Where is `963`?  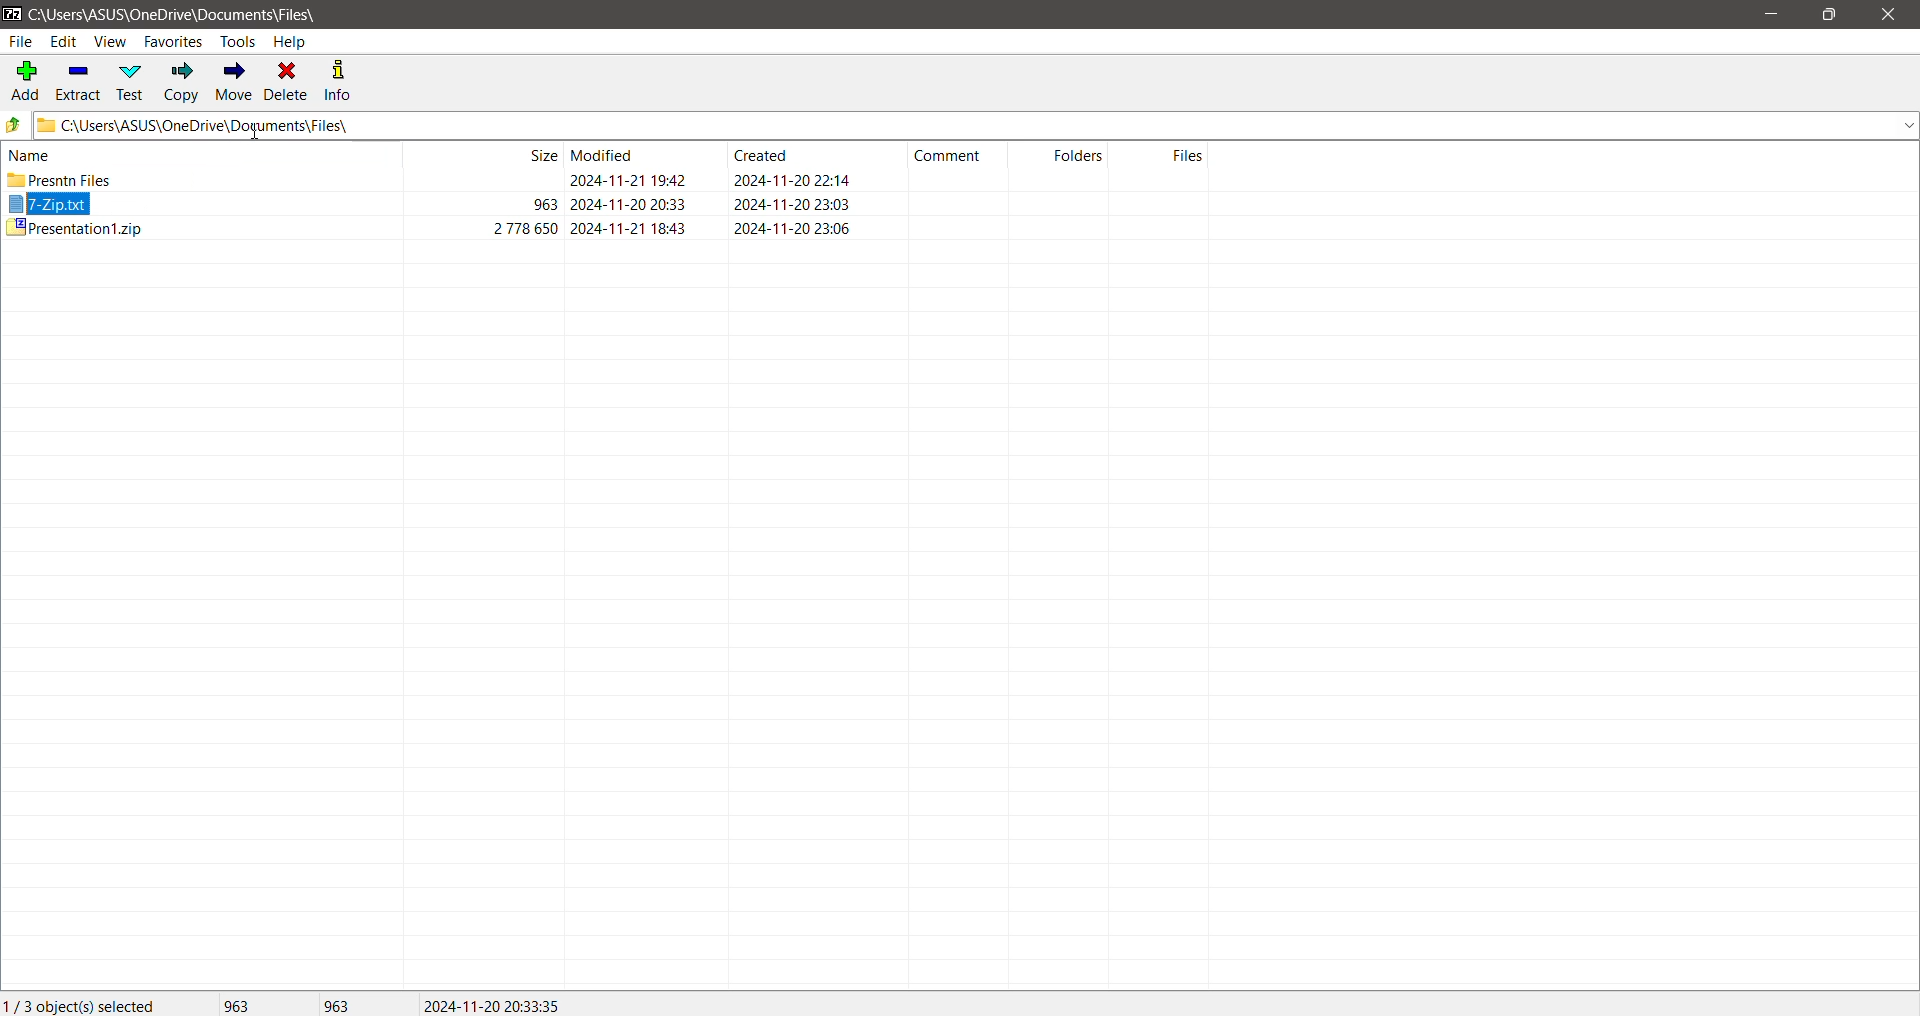
963 is located at coordinates (544, 204).